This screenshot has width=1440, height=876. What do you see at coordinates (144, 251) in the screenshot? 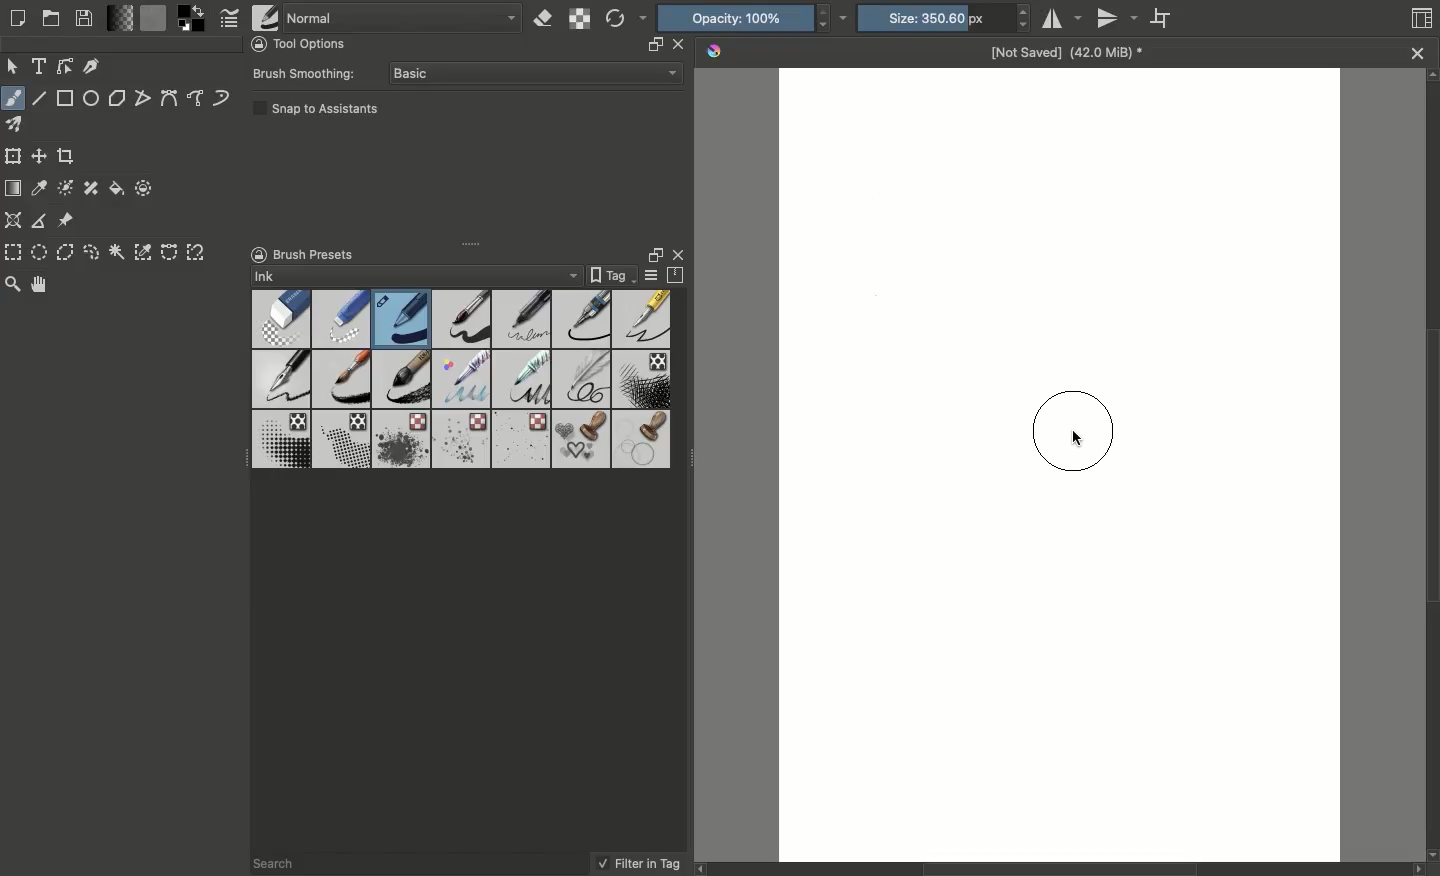
I see `Color selection tool` at bounding box center [144, 251].